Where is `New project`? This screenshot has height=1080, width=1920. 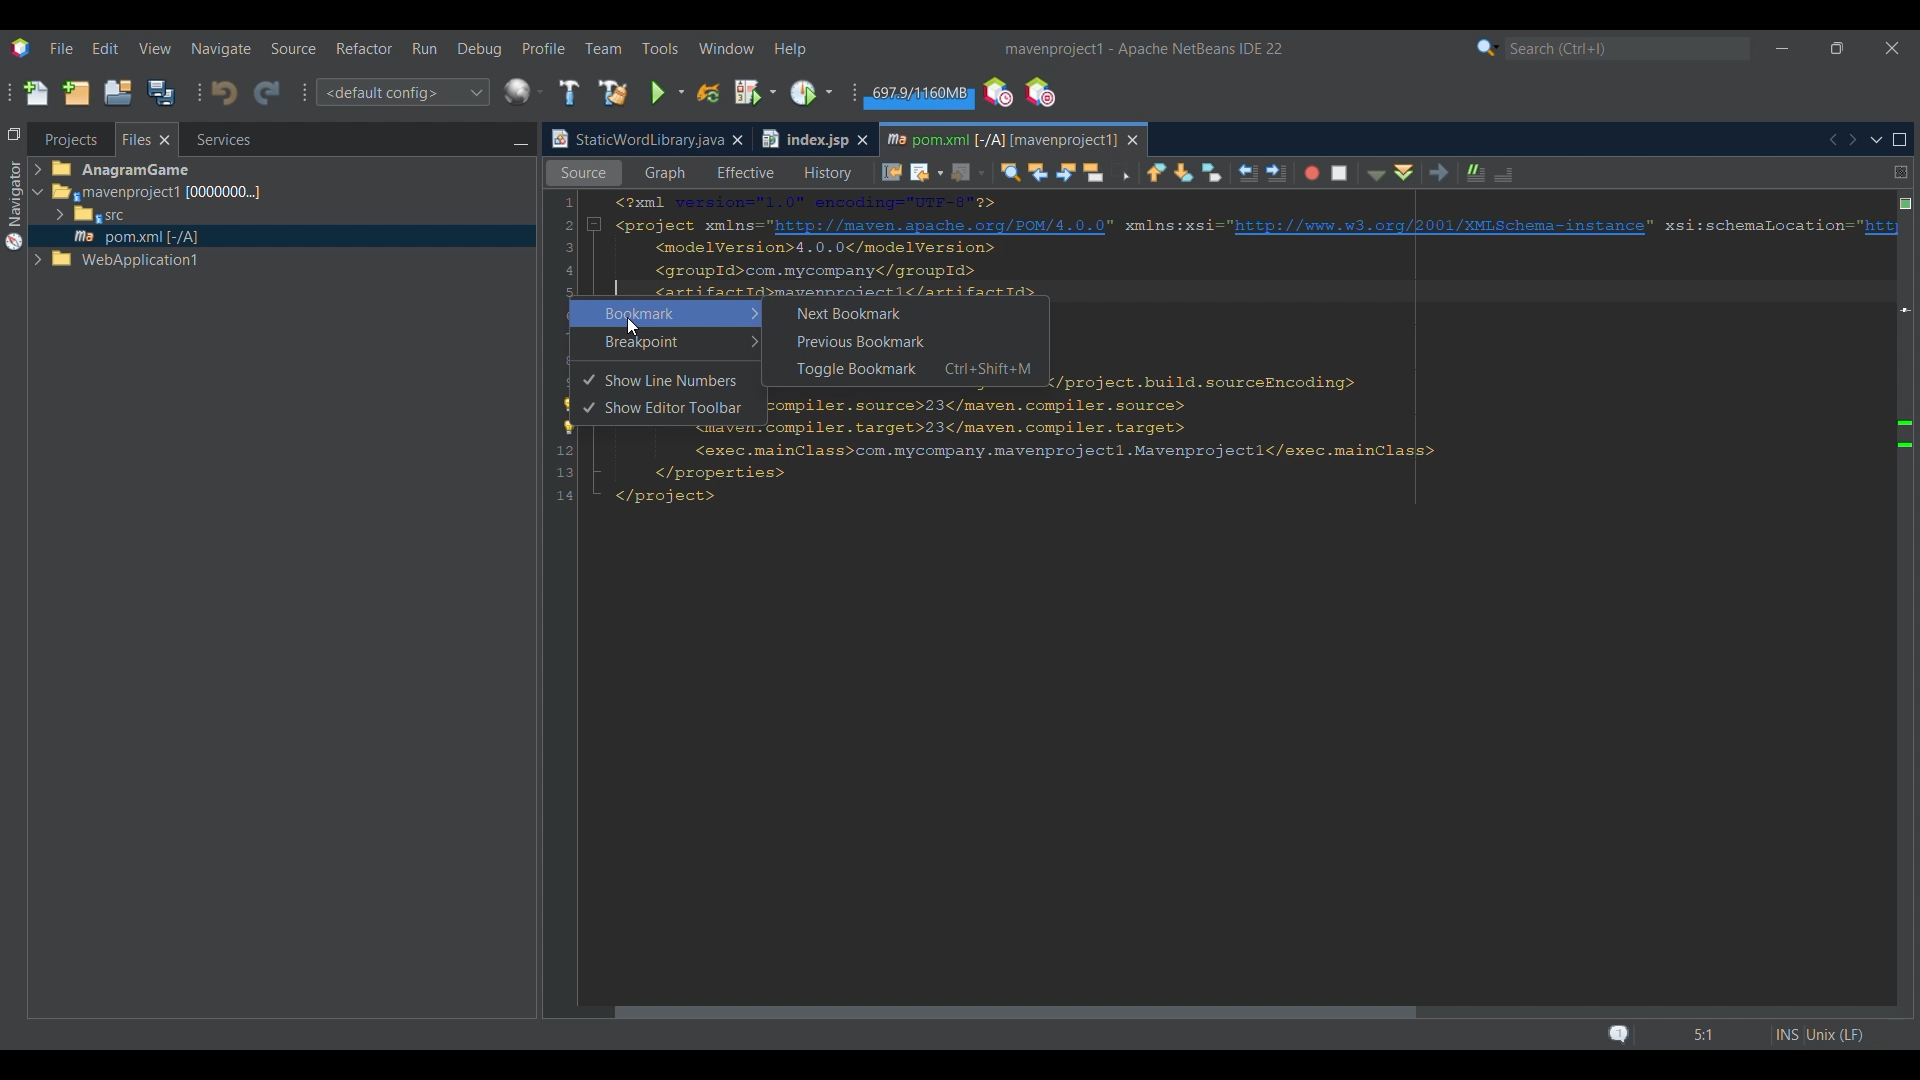
New project is located at coordinates (76, 92).